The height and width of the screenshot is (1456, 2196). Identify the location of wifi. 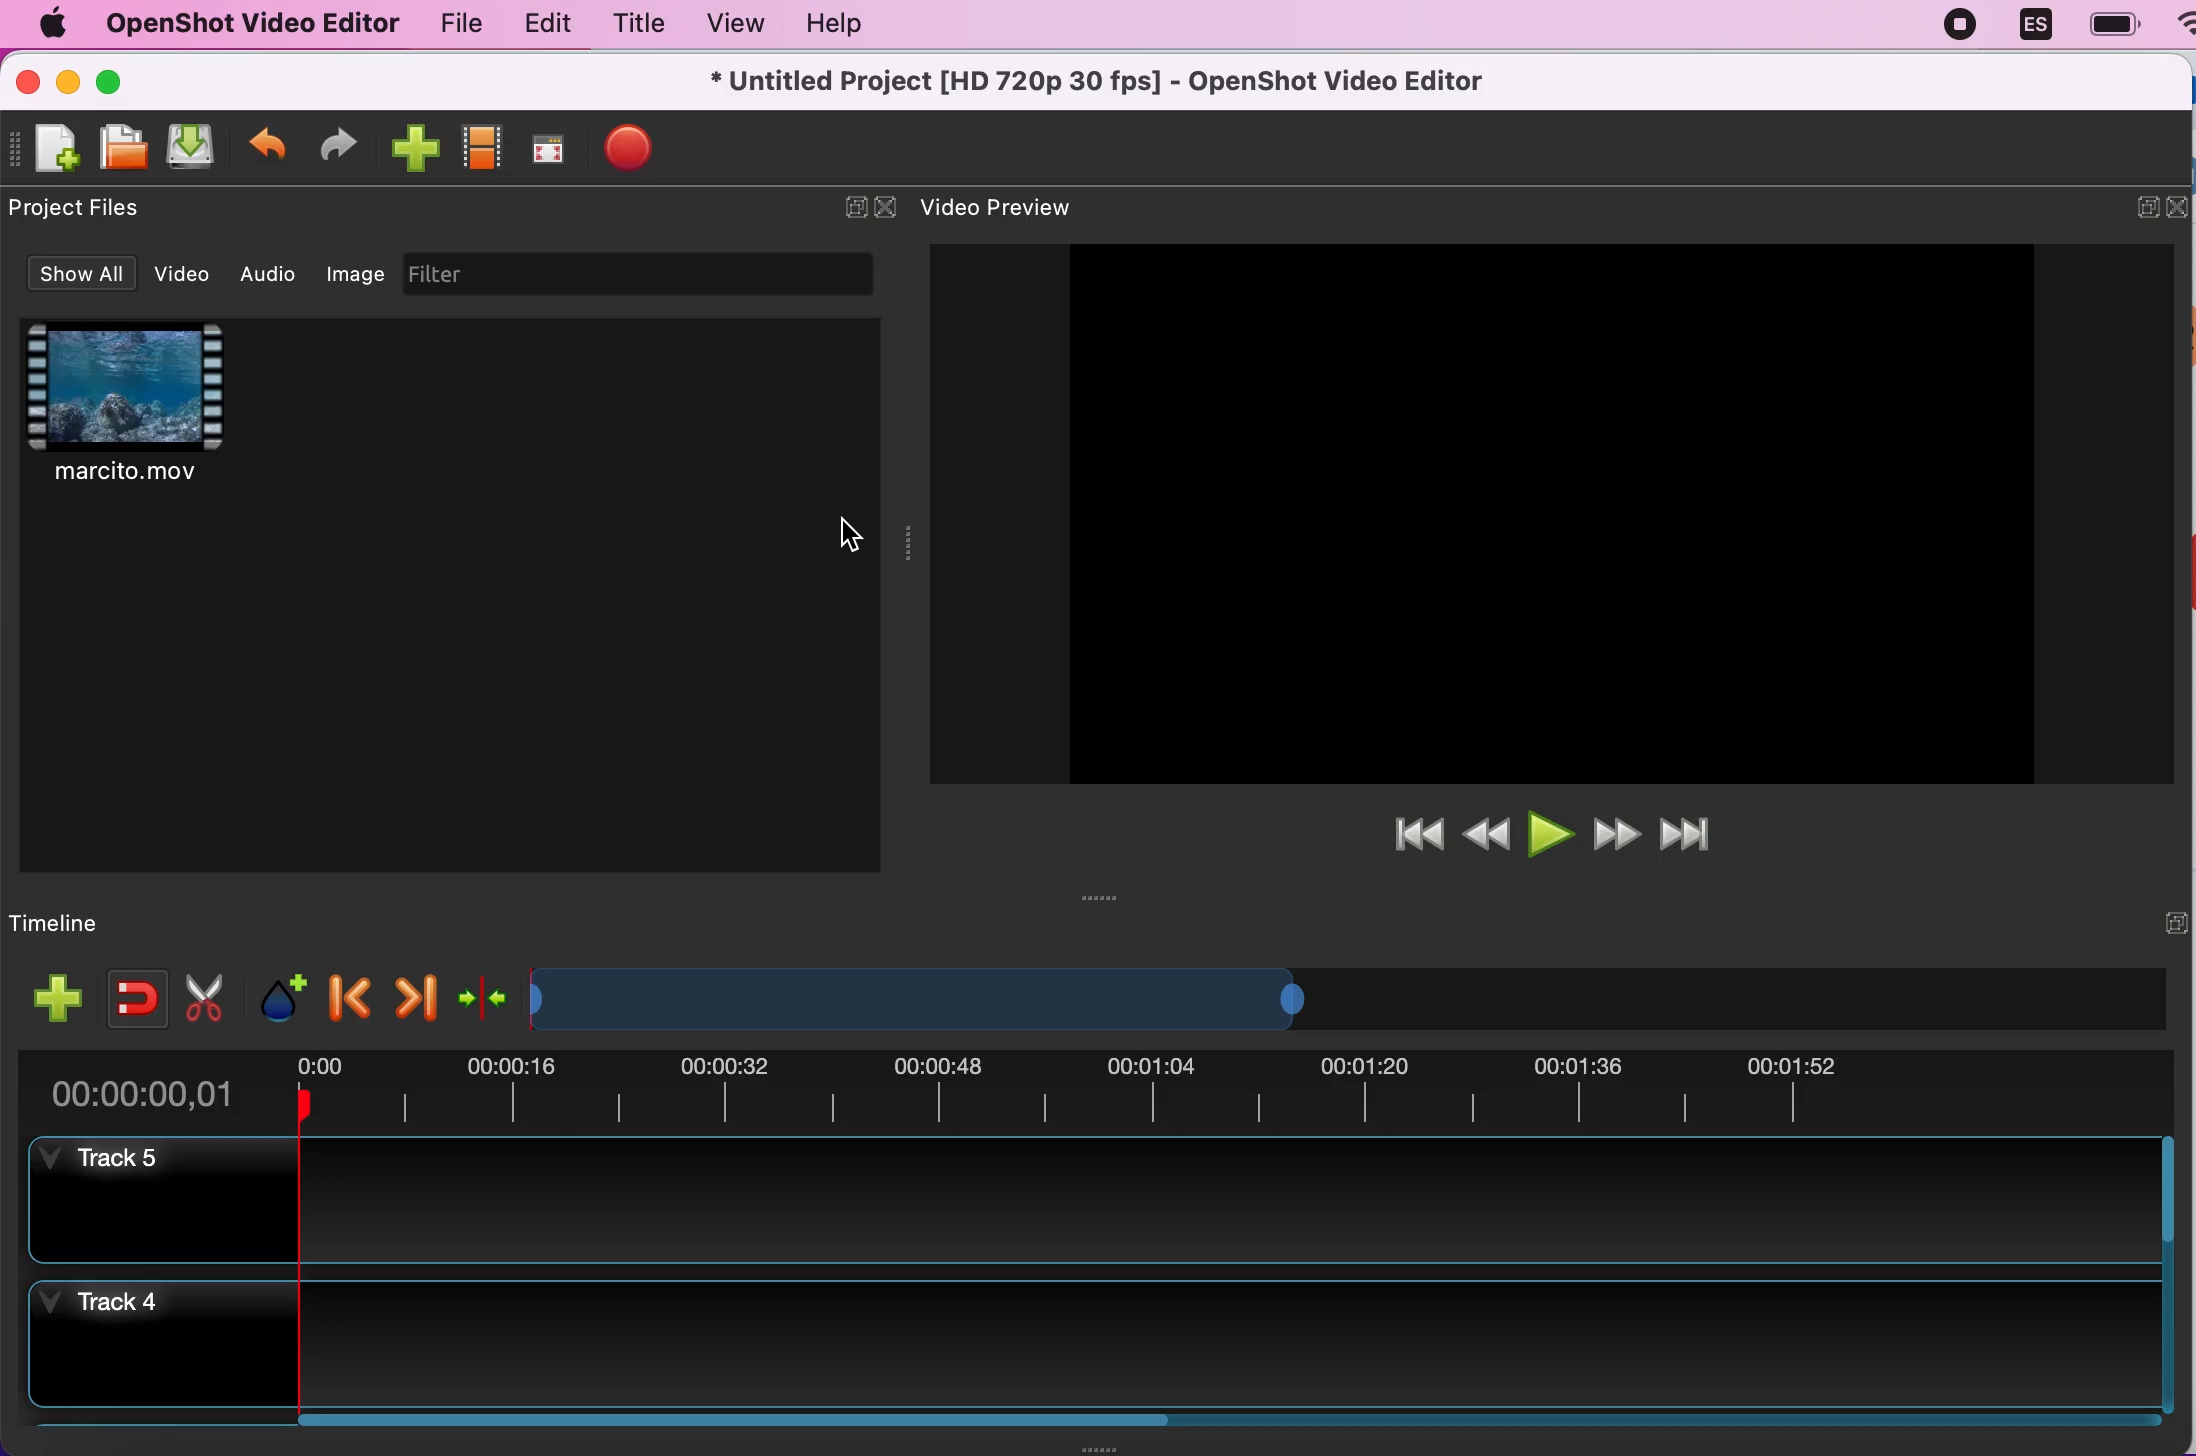
(2175, 26).